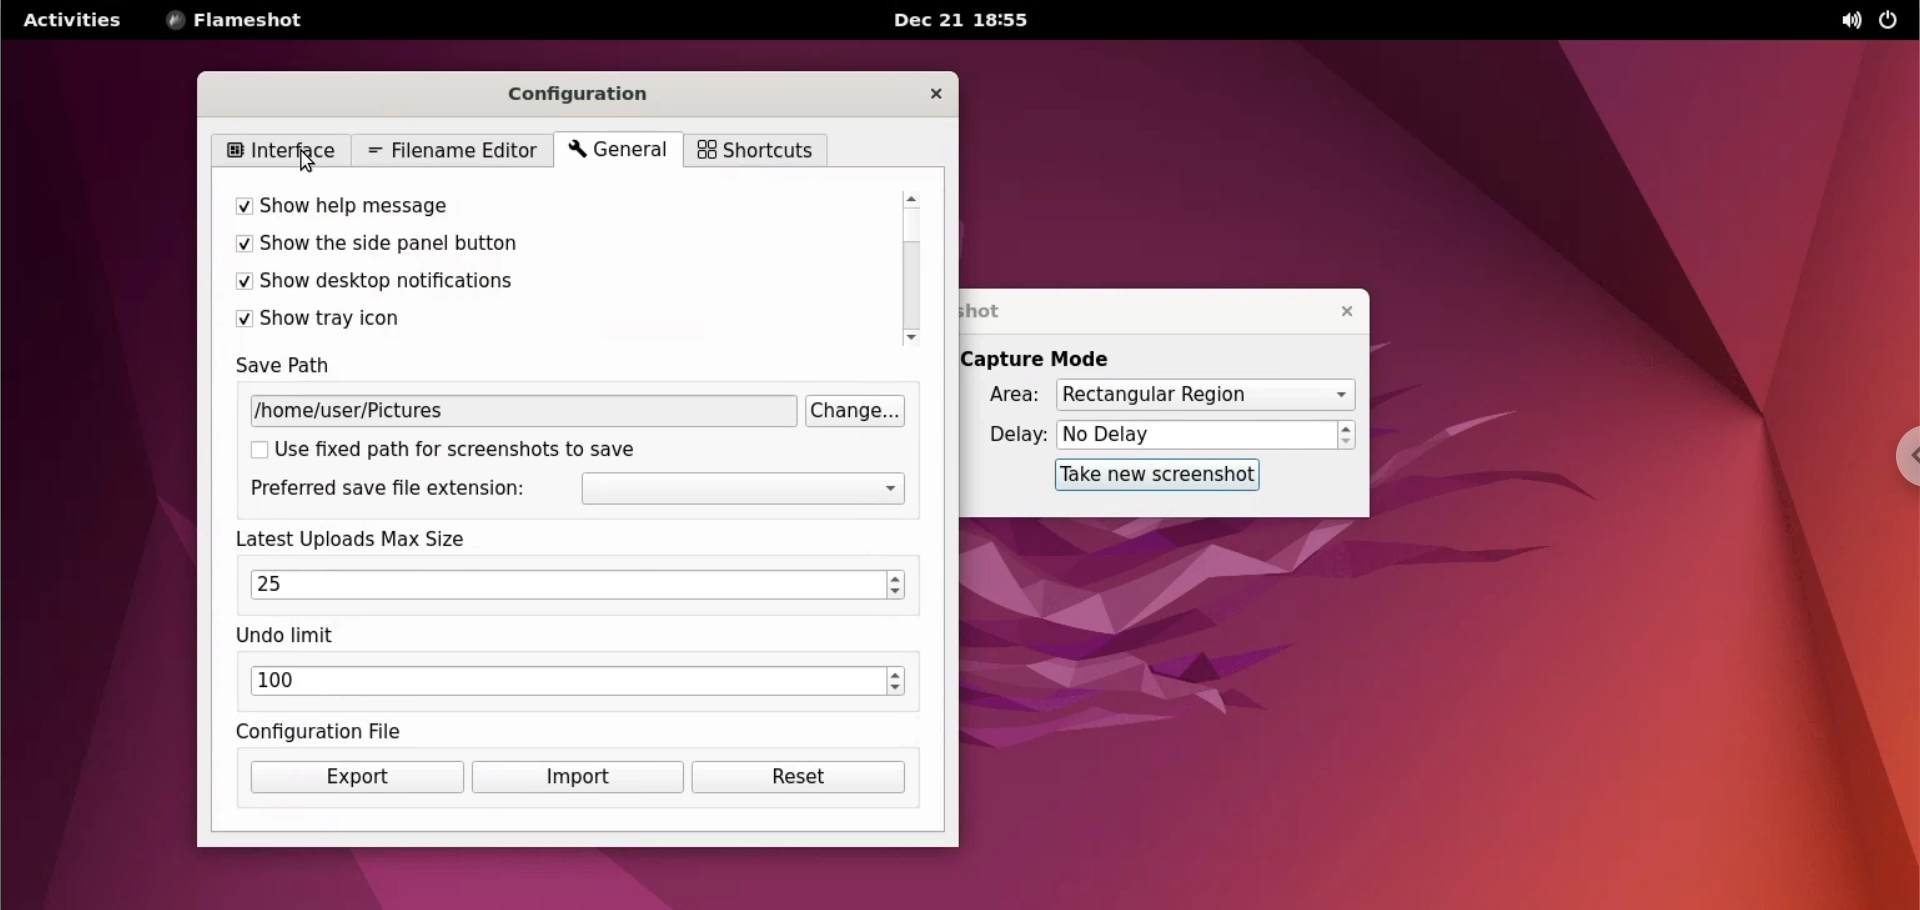 This screenshot has width=1920, height=910. What do you see at coordinates (749, 490) in the screenshot?
I see `extension options dropdown` at bounding box center [749, 490].